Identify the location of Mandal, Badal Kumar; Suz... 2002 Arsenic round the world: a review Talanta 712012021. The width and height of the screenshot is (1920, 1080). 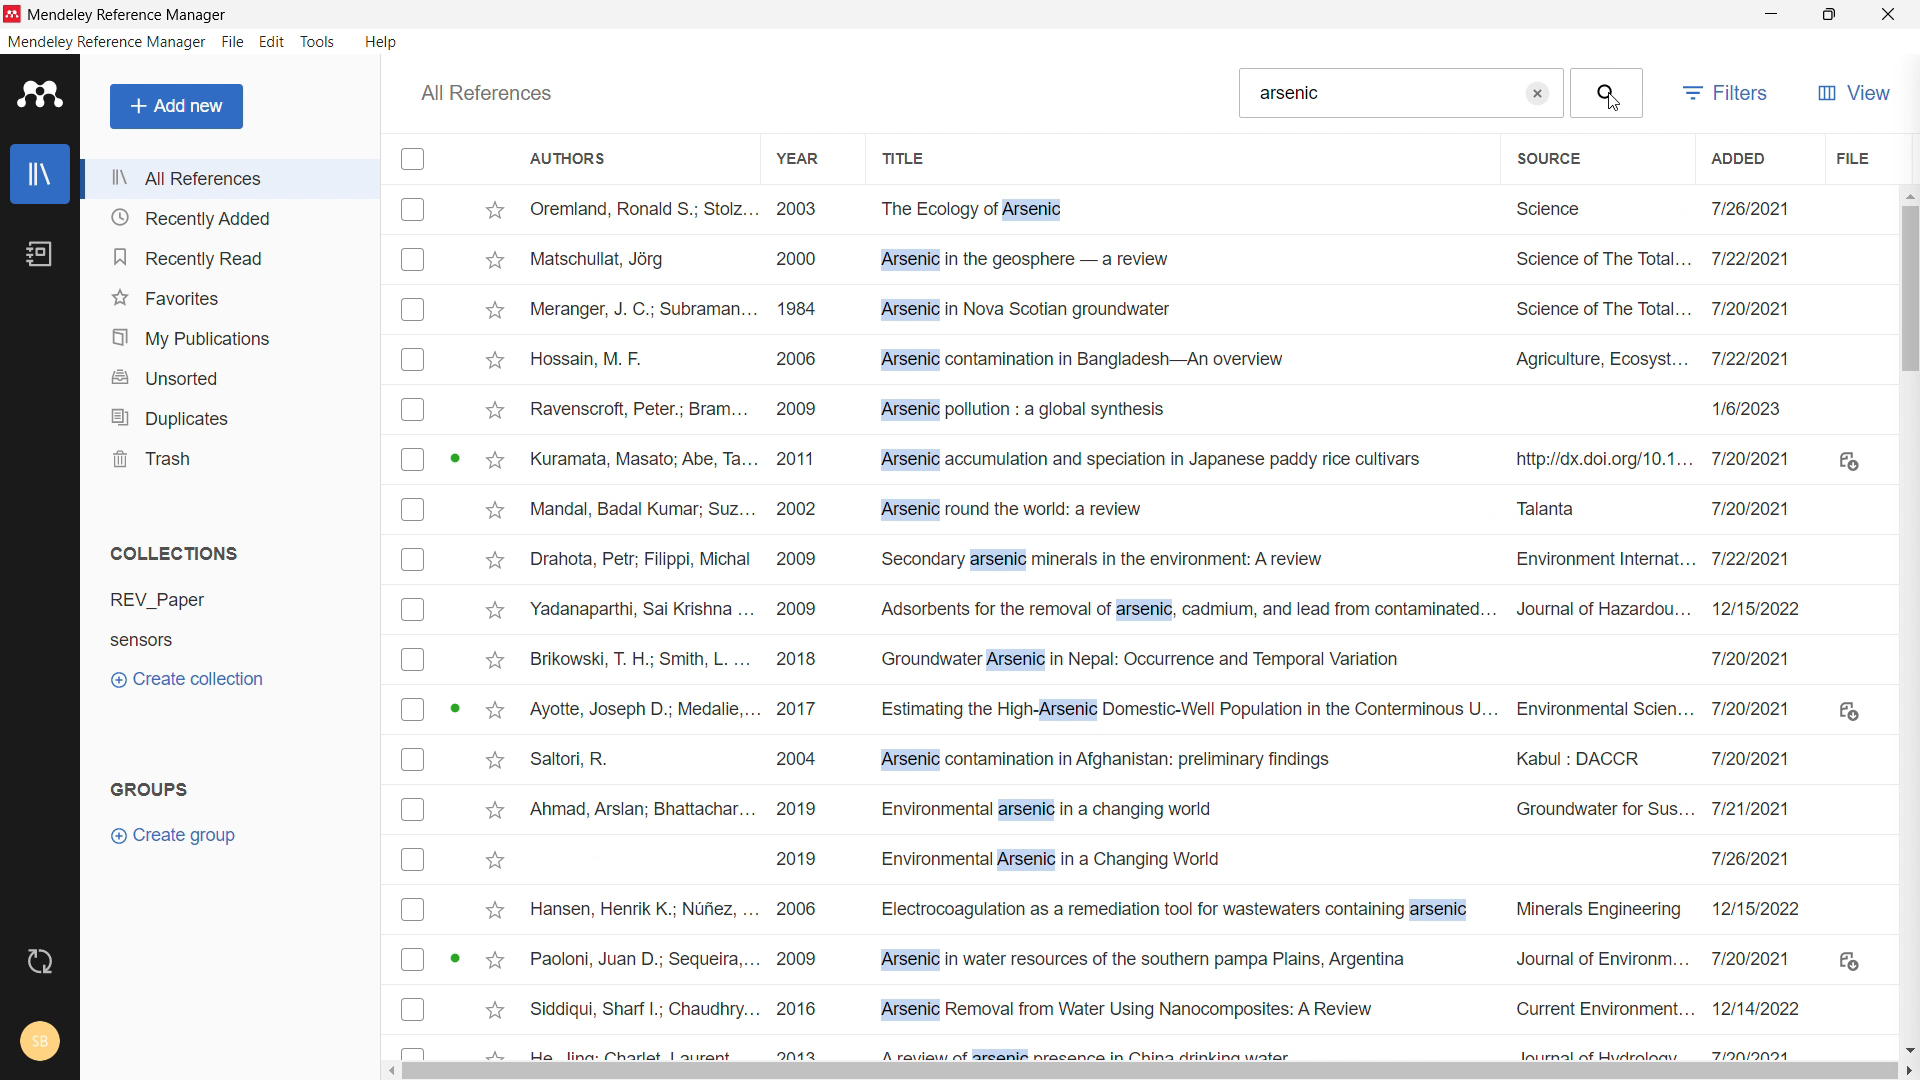
(1160, 508).